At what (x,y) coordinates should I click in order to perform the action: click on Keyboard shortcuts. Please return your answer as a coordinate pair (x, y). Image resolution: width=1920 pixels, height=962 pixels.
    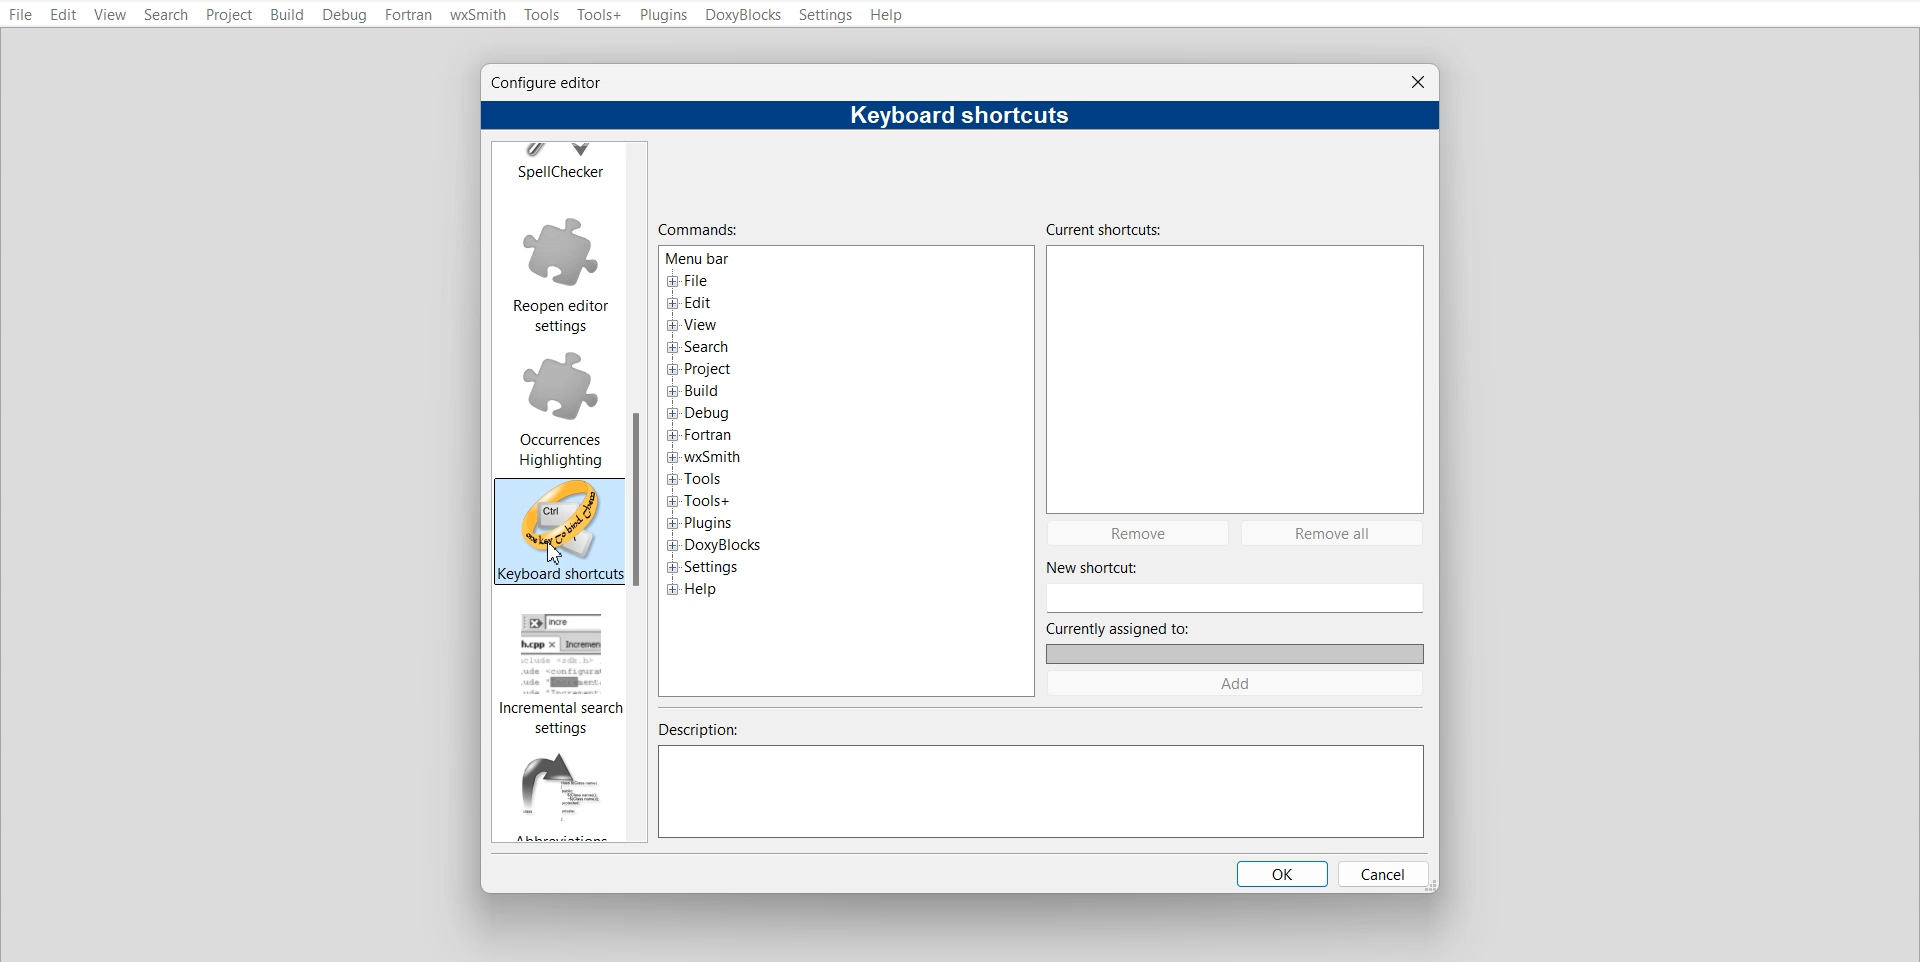
    Looking at the image, I should click on (561, 531).